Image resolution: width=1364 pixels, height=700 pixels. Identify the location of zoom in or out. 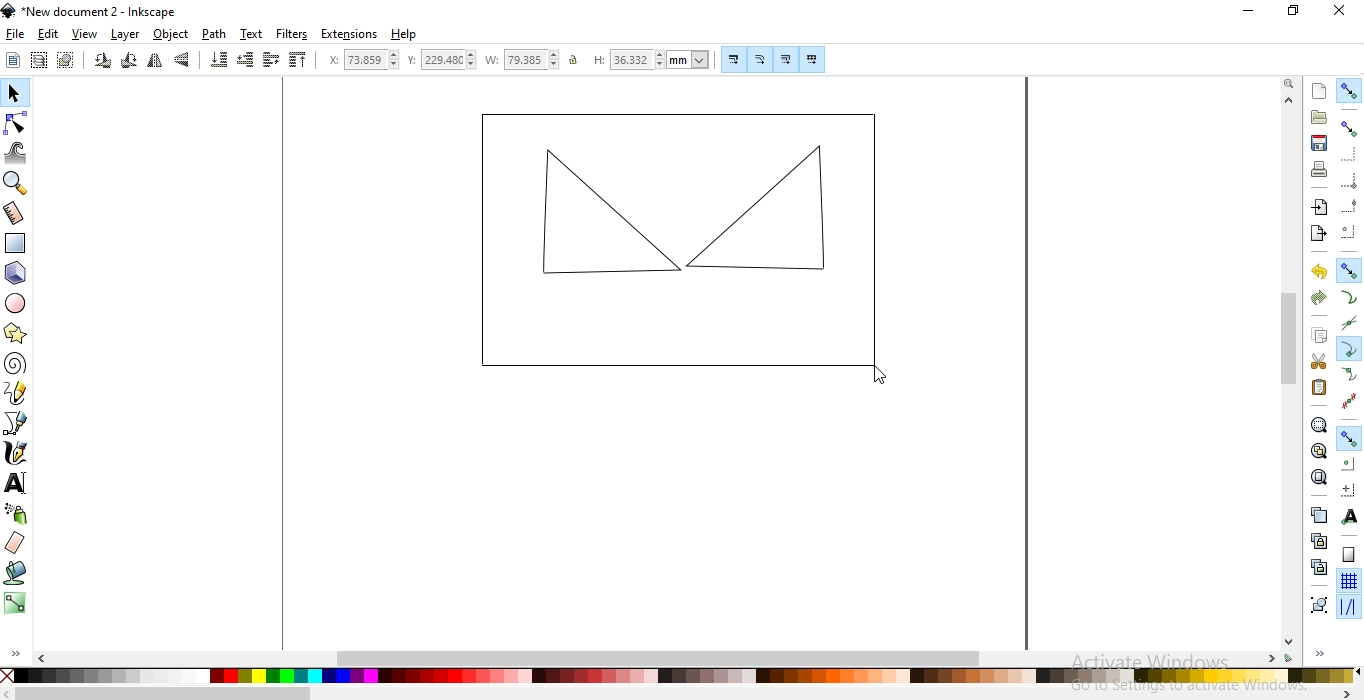
(16, 183).